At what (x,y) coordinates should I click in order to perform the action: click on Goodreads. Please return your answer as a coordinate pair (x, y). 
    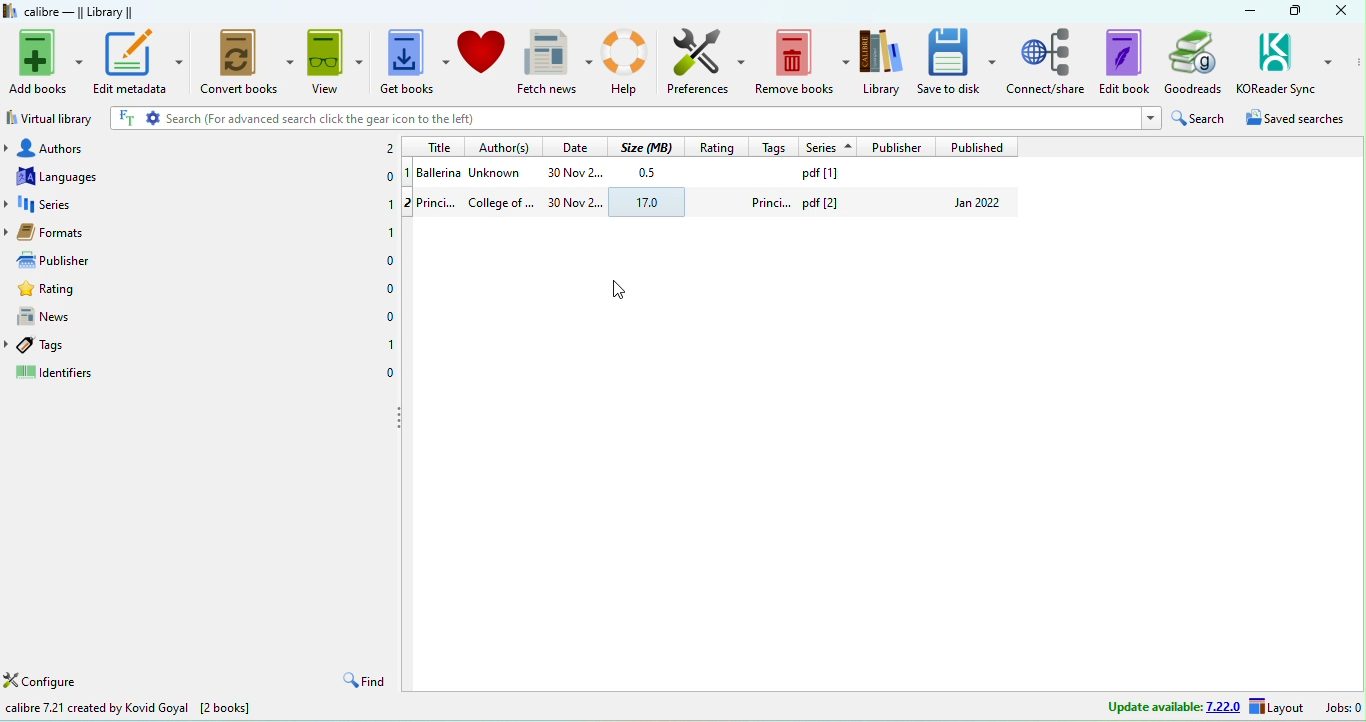
    Looking at the image, I should click on (1193, 62).